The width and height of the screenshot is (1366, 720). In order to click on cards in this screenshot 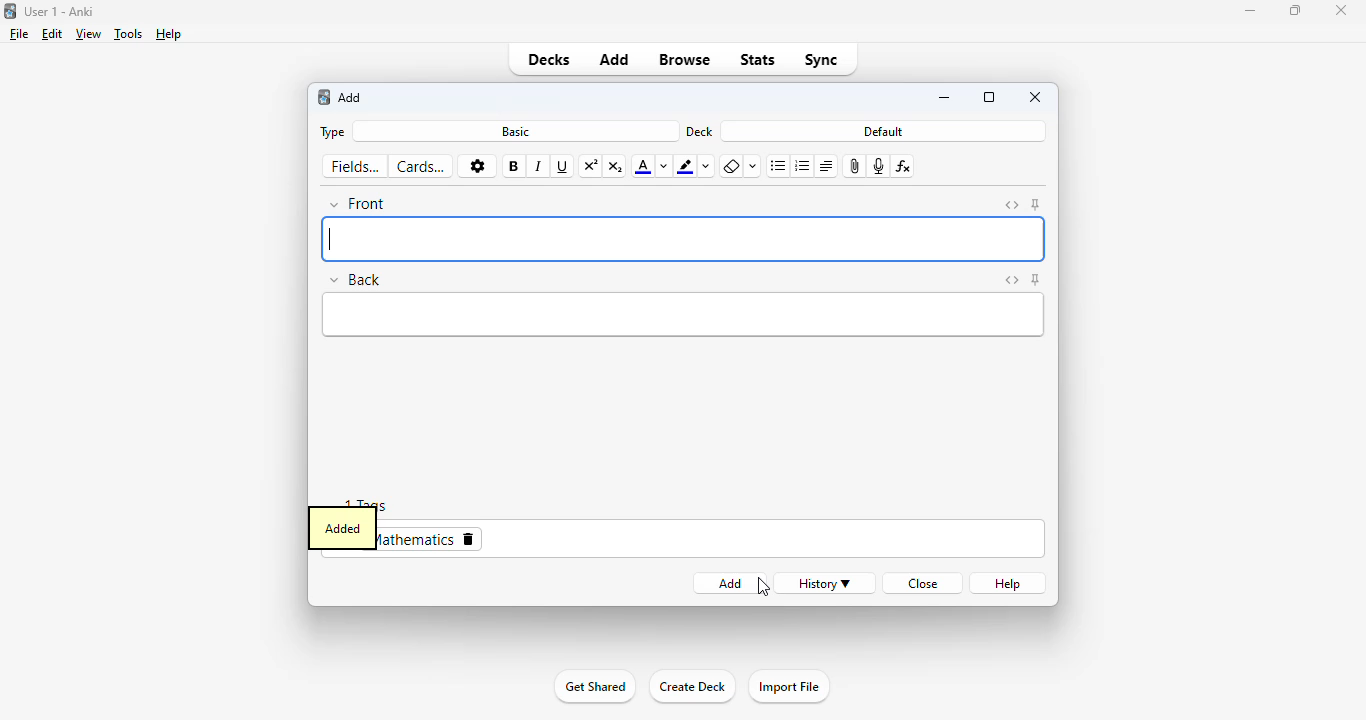, I will do `click(421, 166)`.